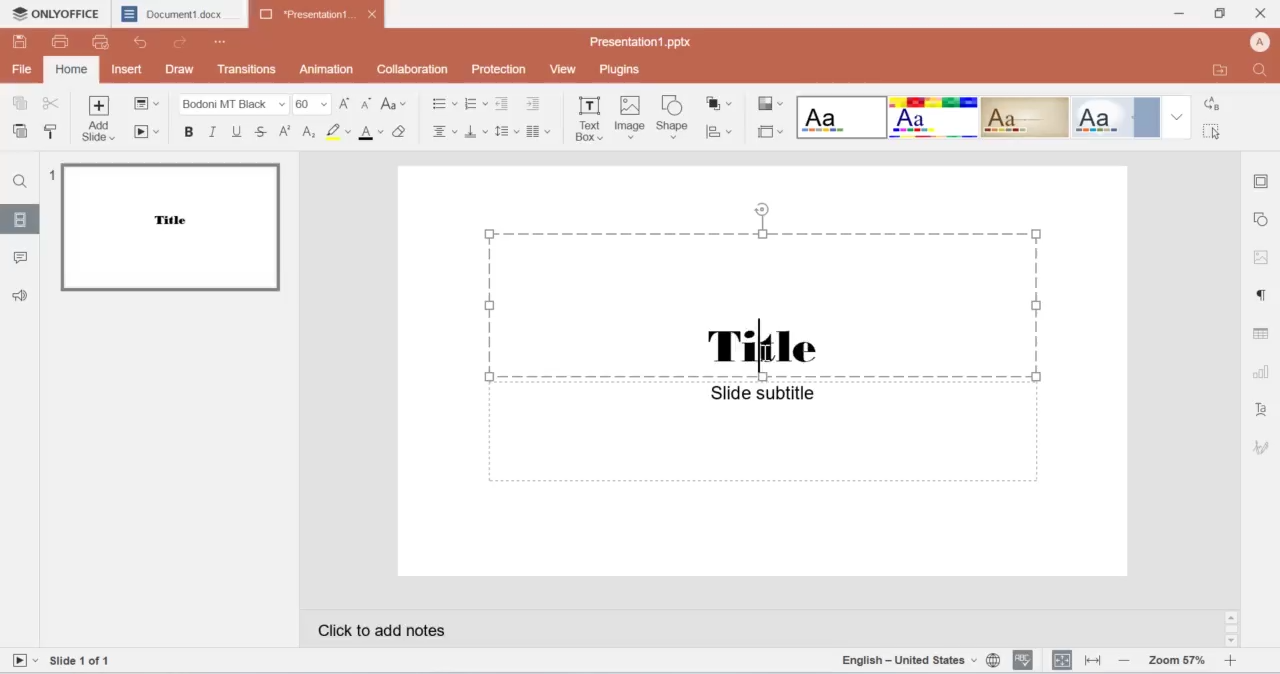 The height and width of the screenshot is (674, 1280). I want to click on add slide, so click(101, 120).